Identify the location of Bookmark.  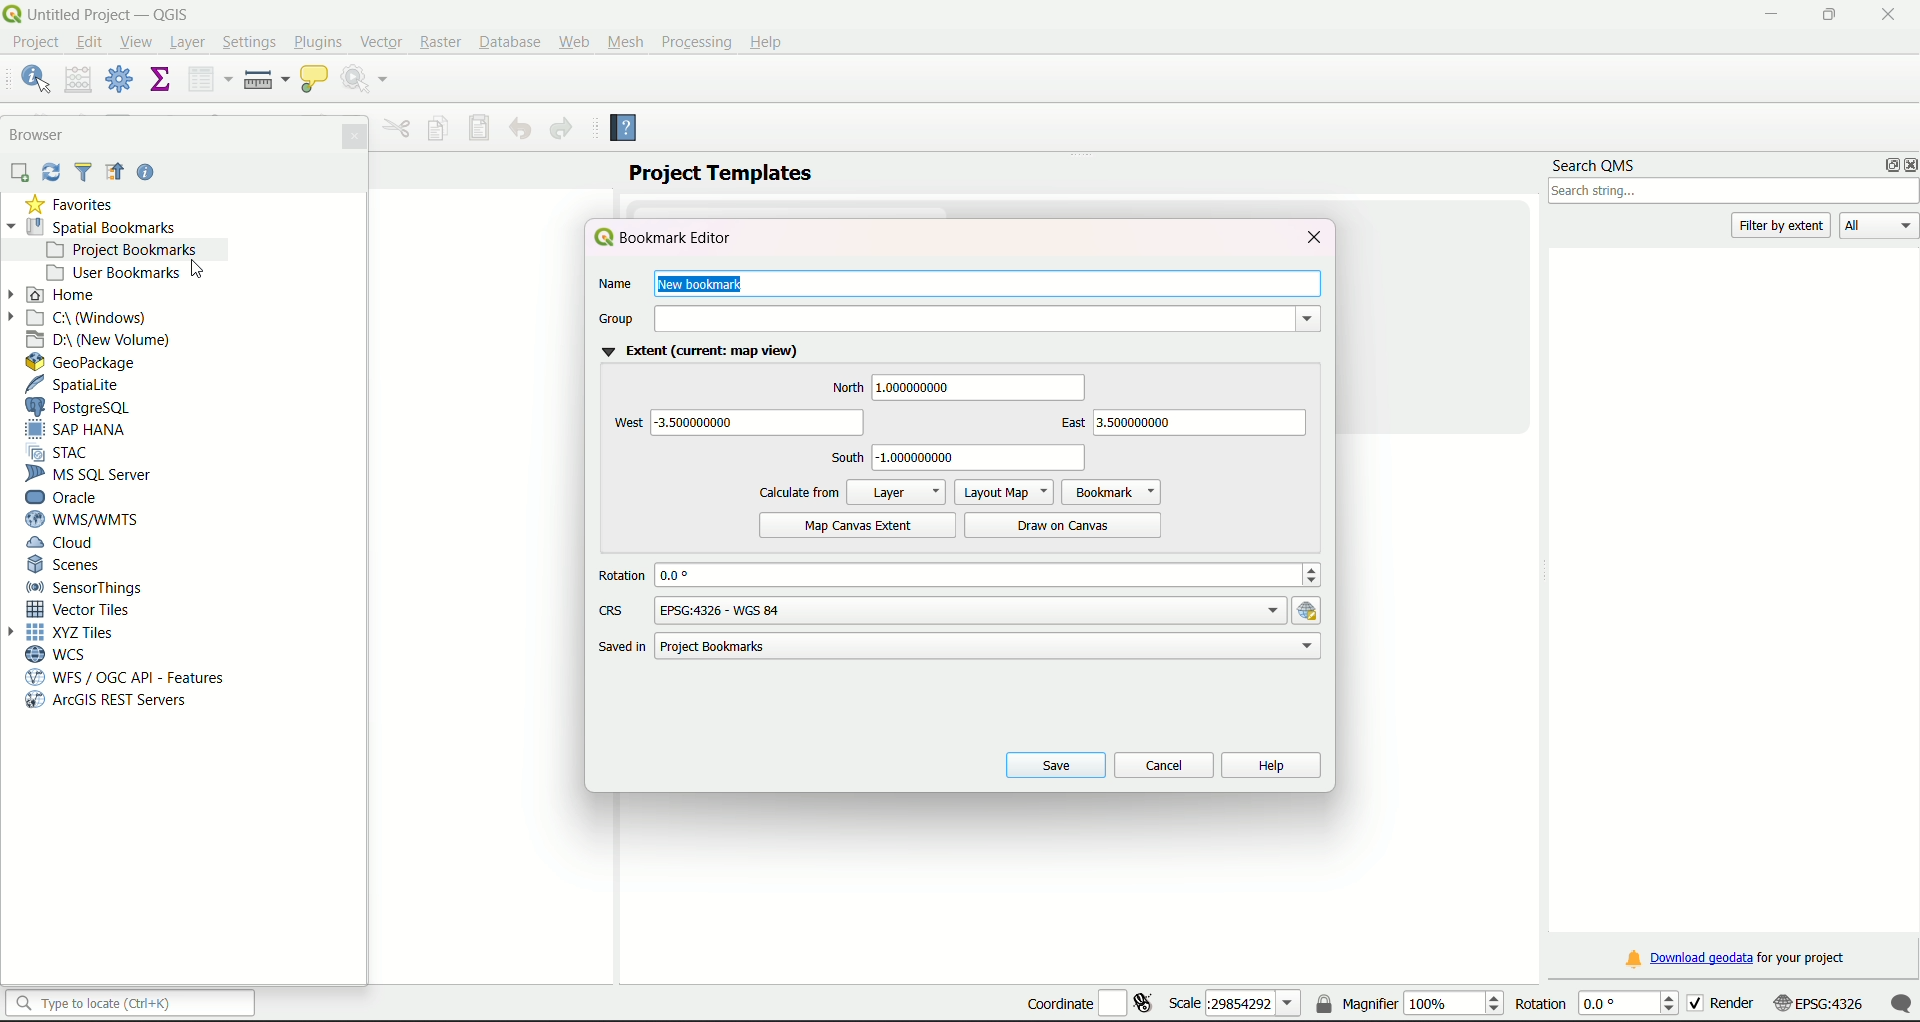
(1112, 493).